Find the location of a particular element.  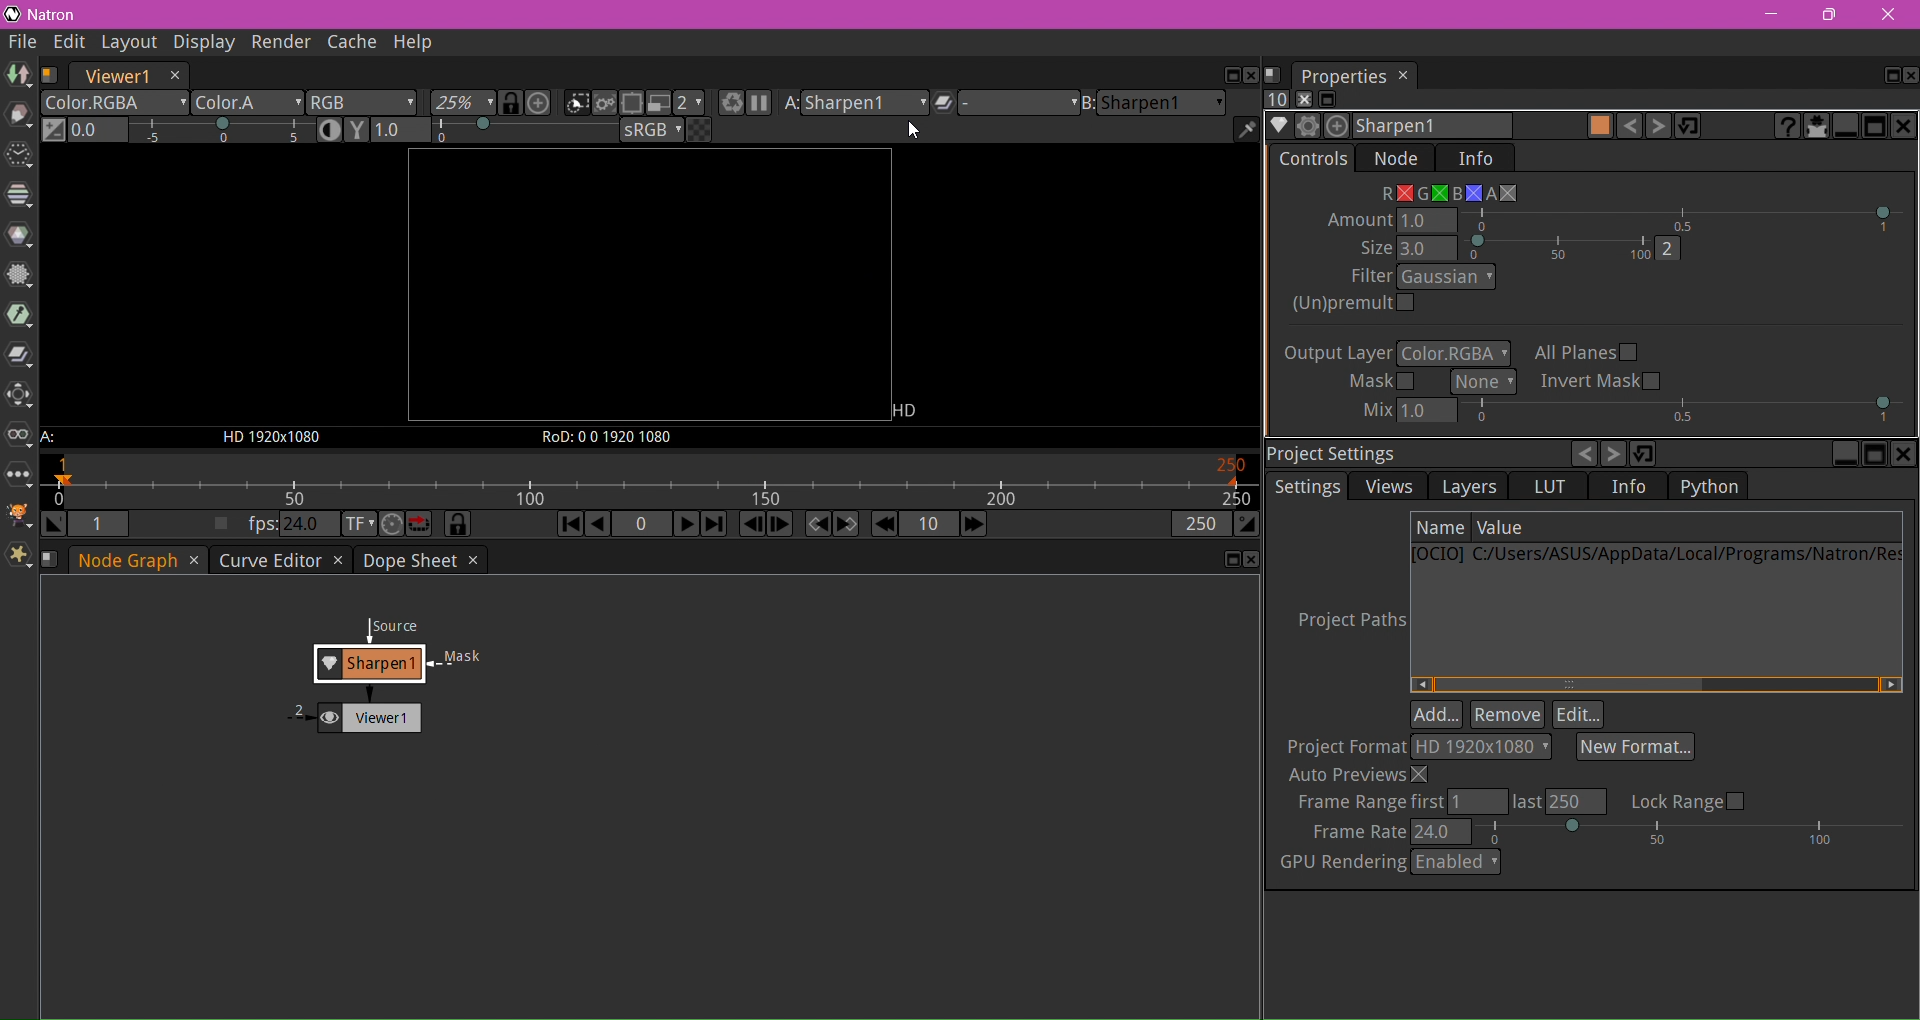

NatronOfxParamaProcessG is located at coordinates (1434, 194).